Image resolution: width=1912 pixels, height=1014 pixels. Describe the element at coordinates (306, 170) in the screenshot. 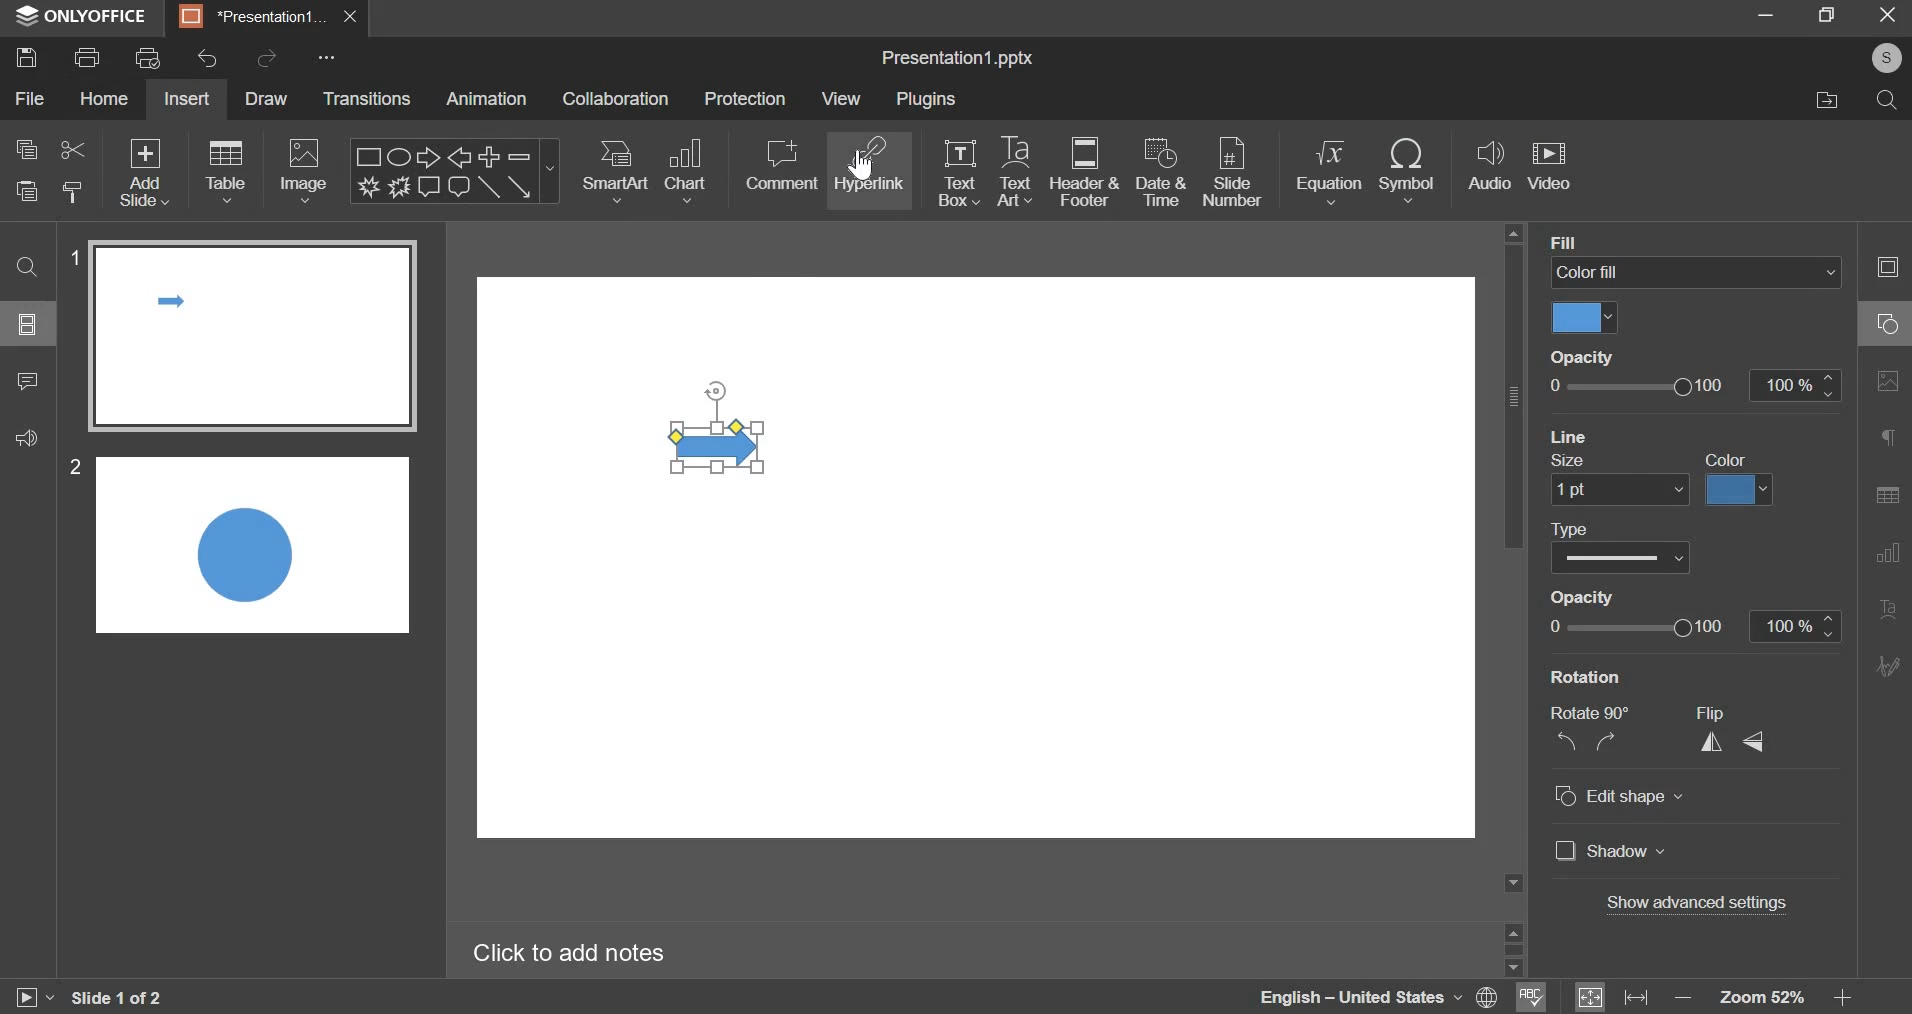

I see `image` at that location.